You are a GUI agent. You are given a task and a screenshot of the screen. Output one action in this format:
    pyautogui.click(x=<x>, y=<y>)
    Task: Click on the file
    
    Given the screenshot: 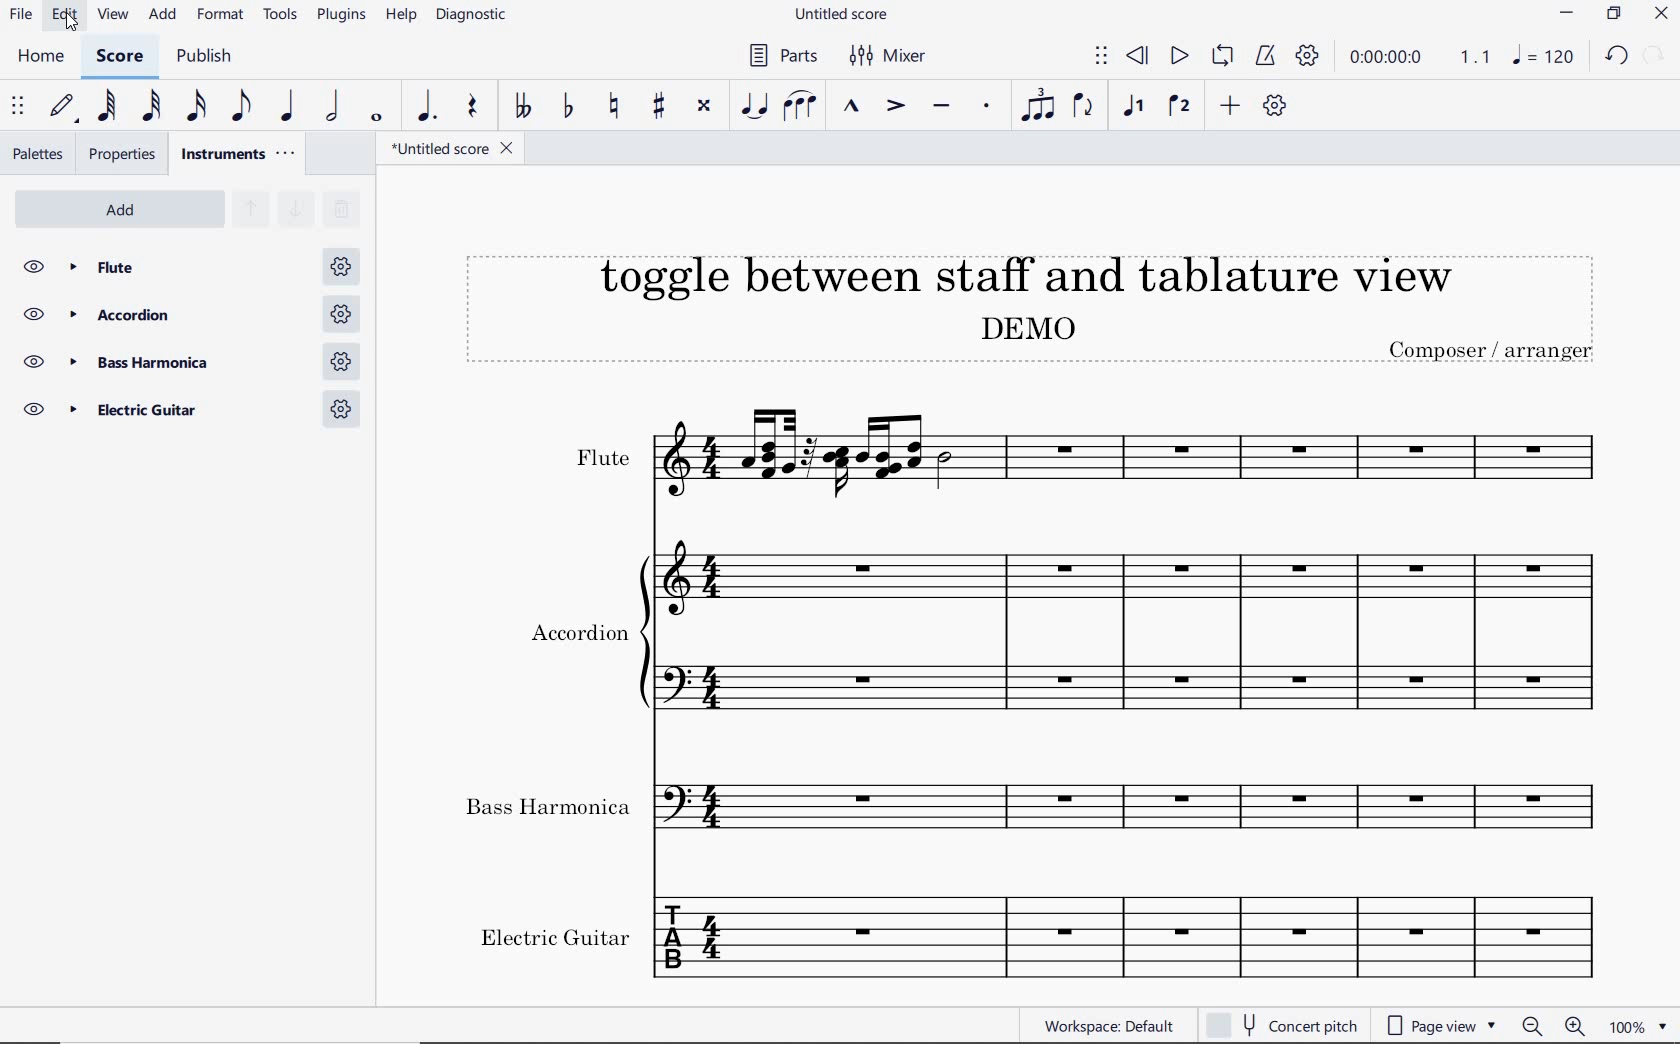 What is the action you would take?
    pyautogui.click(x=21, y=17)
    